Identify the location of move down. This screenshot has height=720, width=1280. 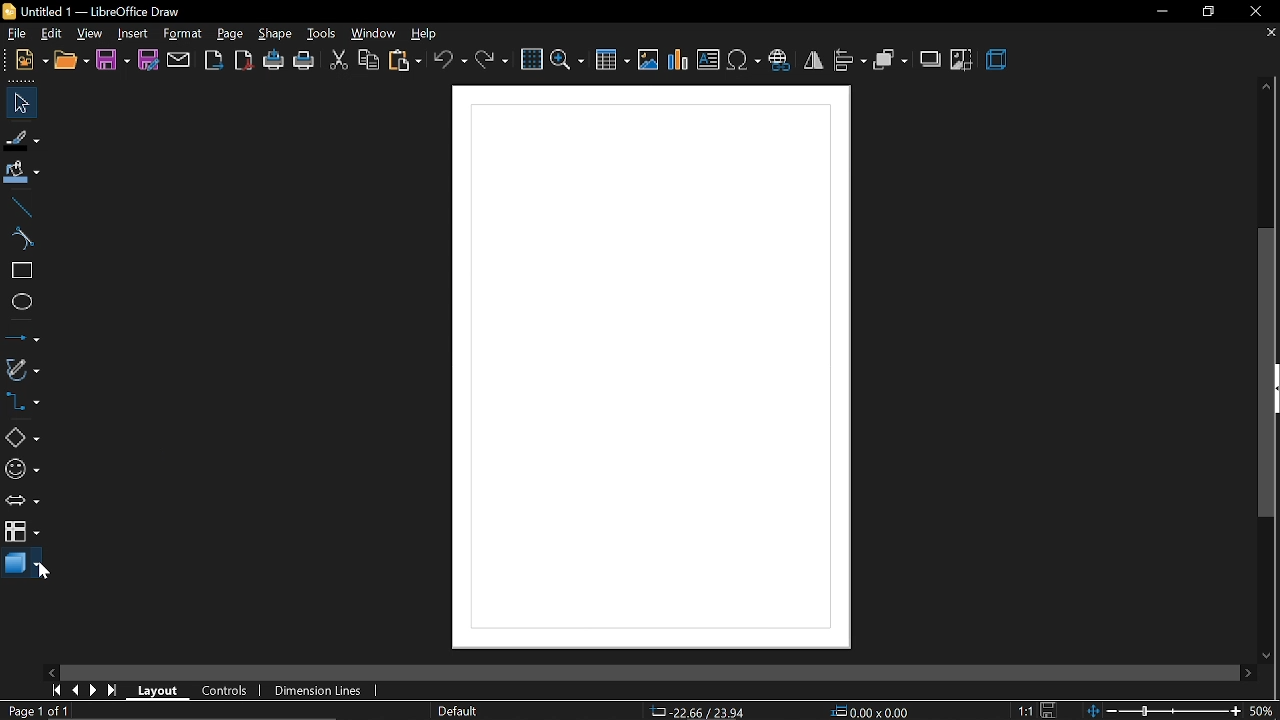
(1270, 655).